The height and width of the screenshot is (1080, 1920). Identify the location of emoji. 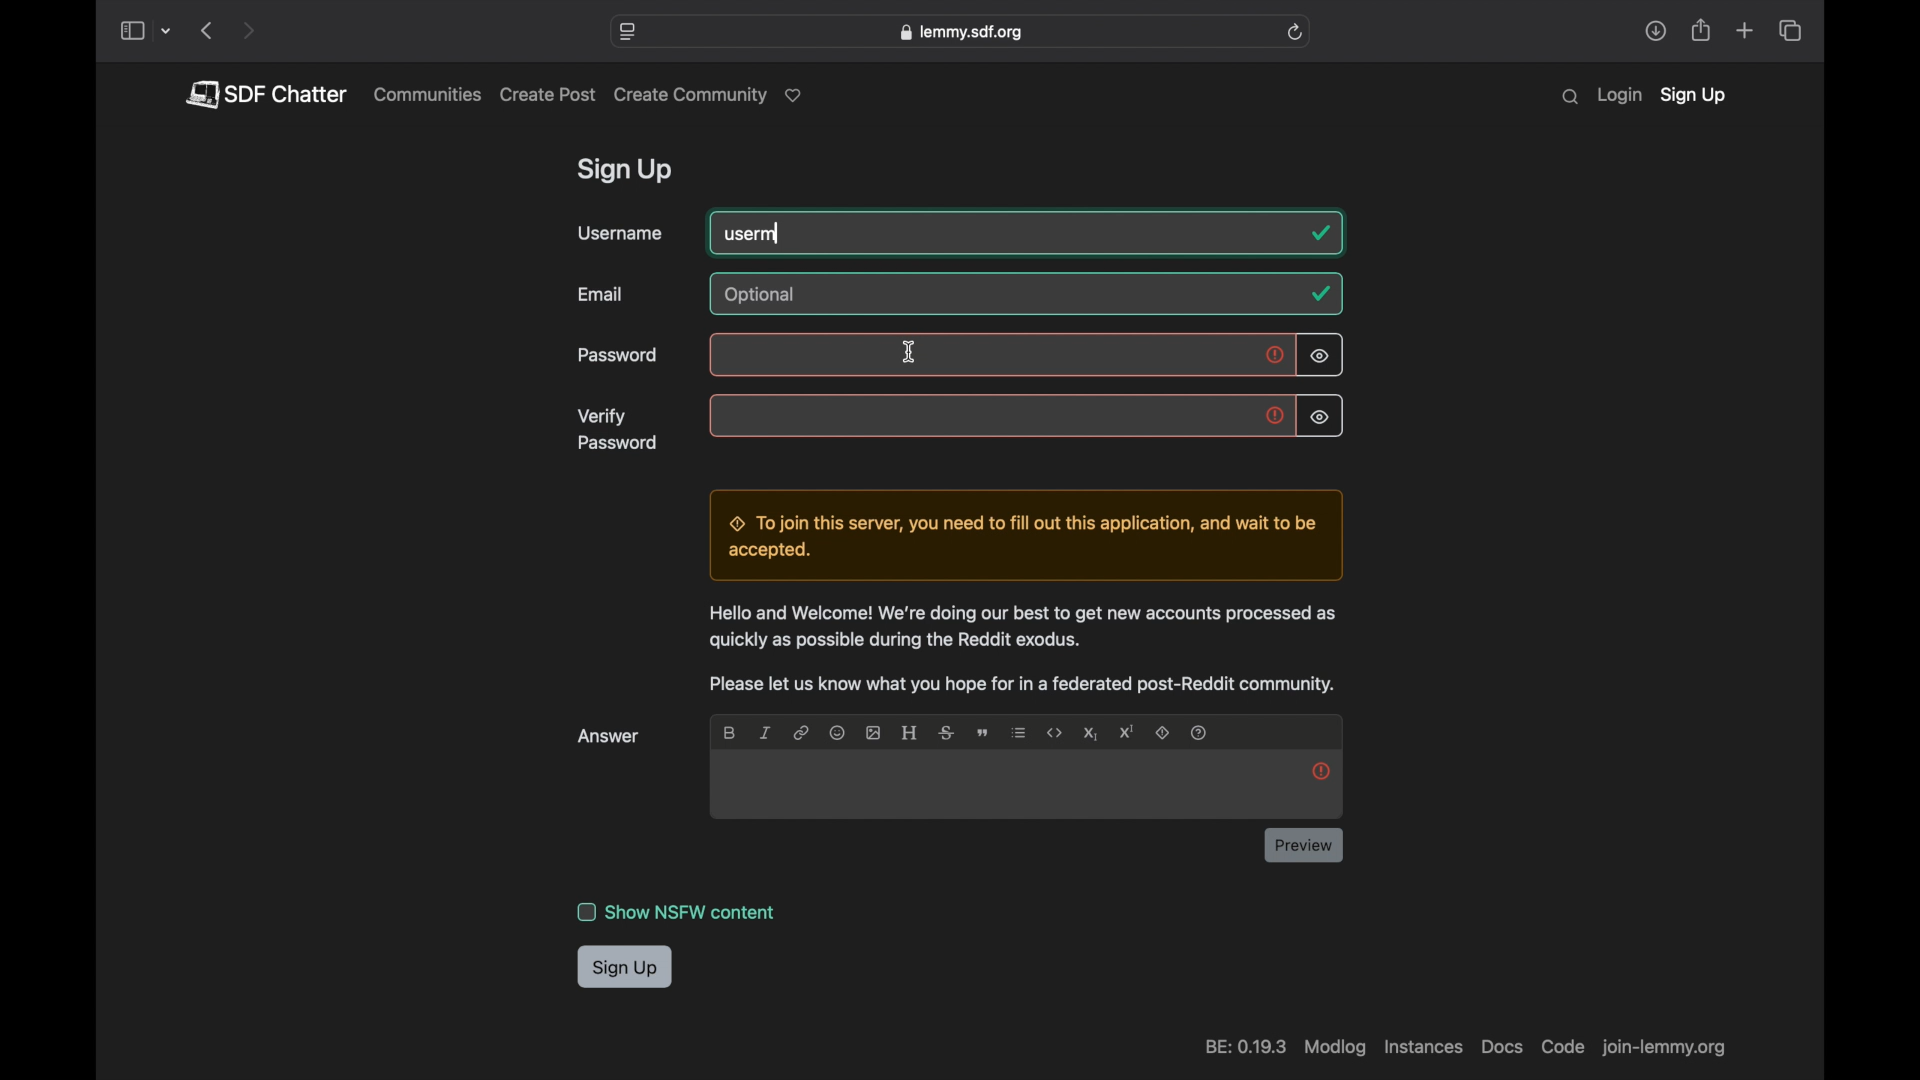
(836, 732).